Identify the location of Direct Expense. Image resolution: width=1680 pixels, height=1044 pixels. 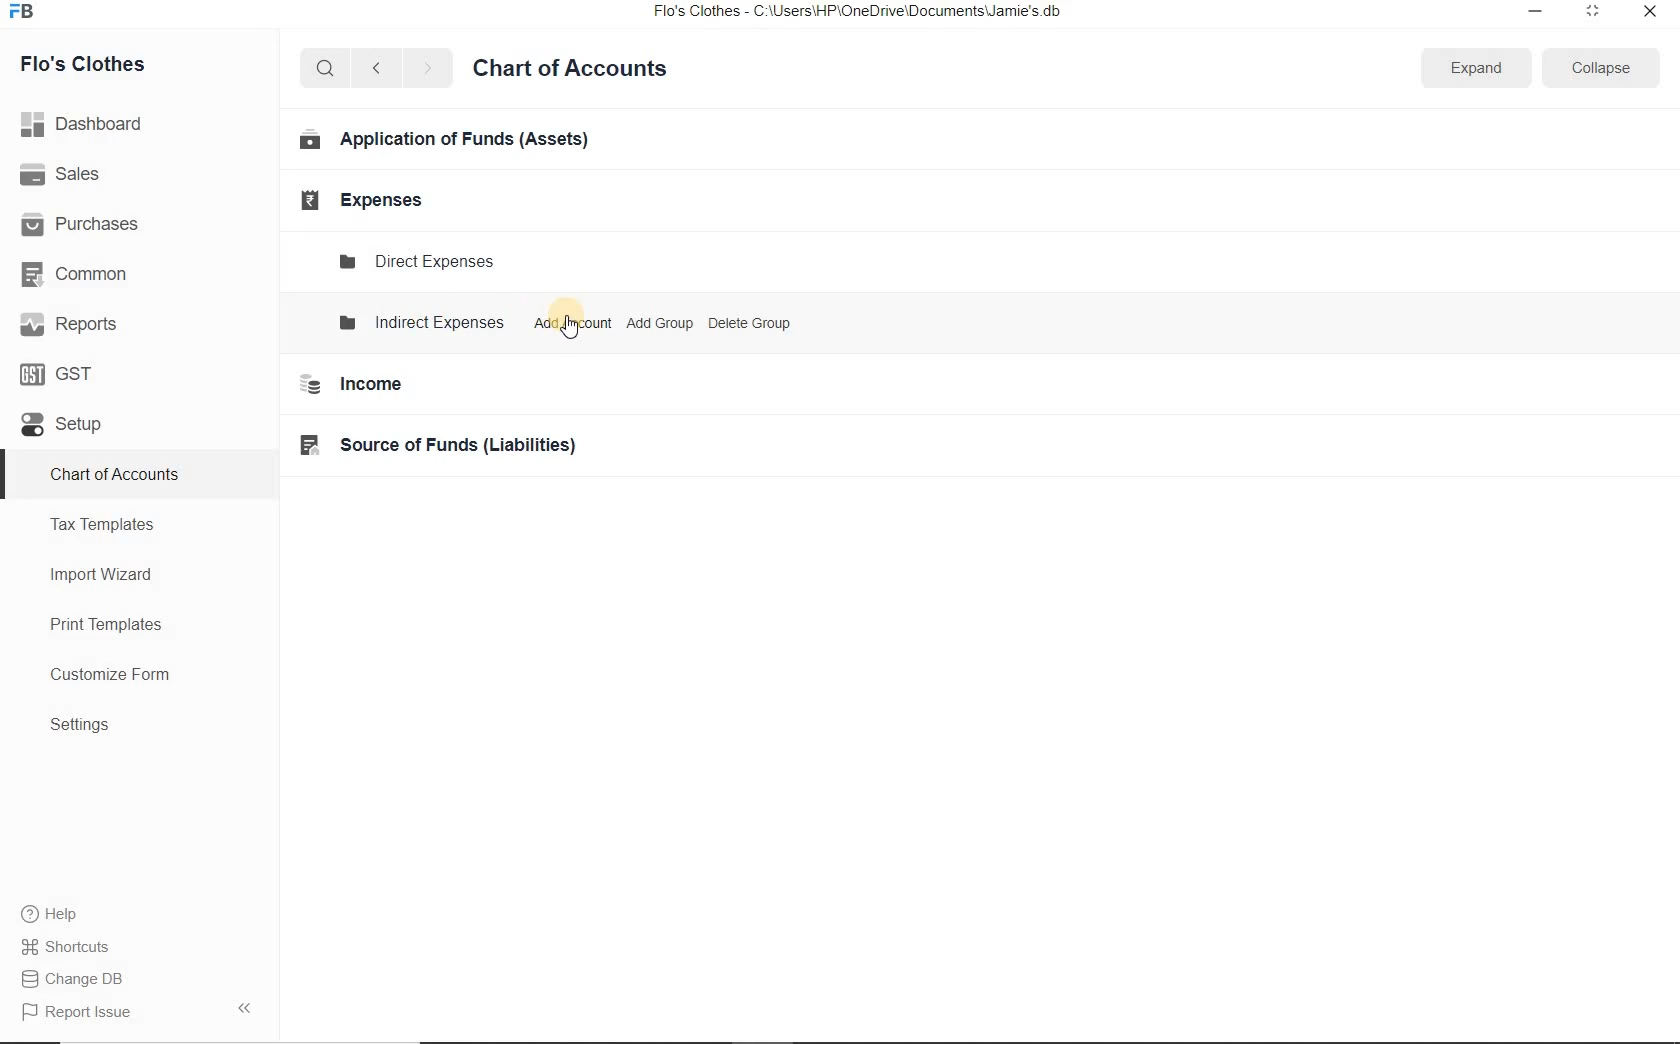
(414, 260).